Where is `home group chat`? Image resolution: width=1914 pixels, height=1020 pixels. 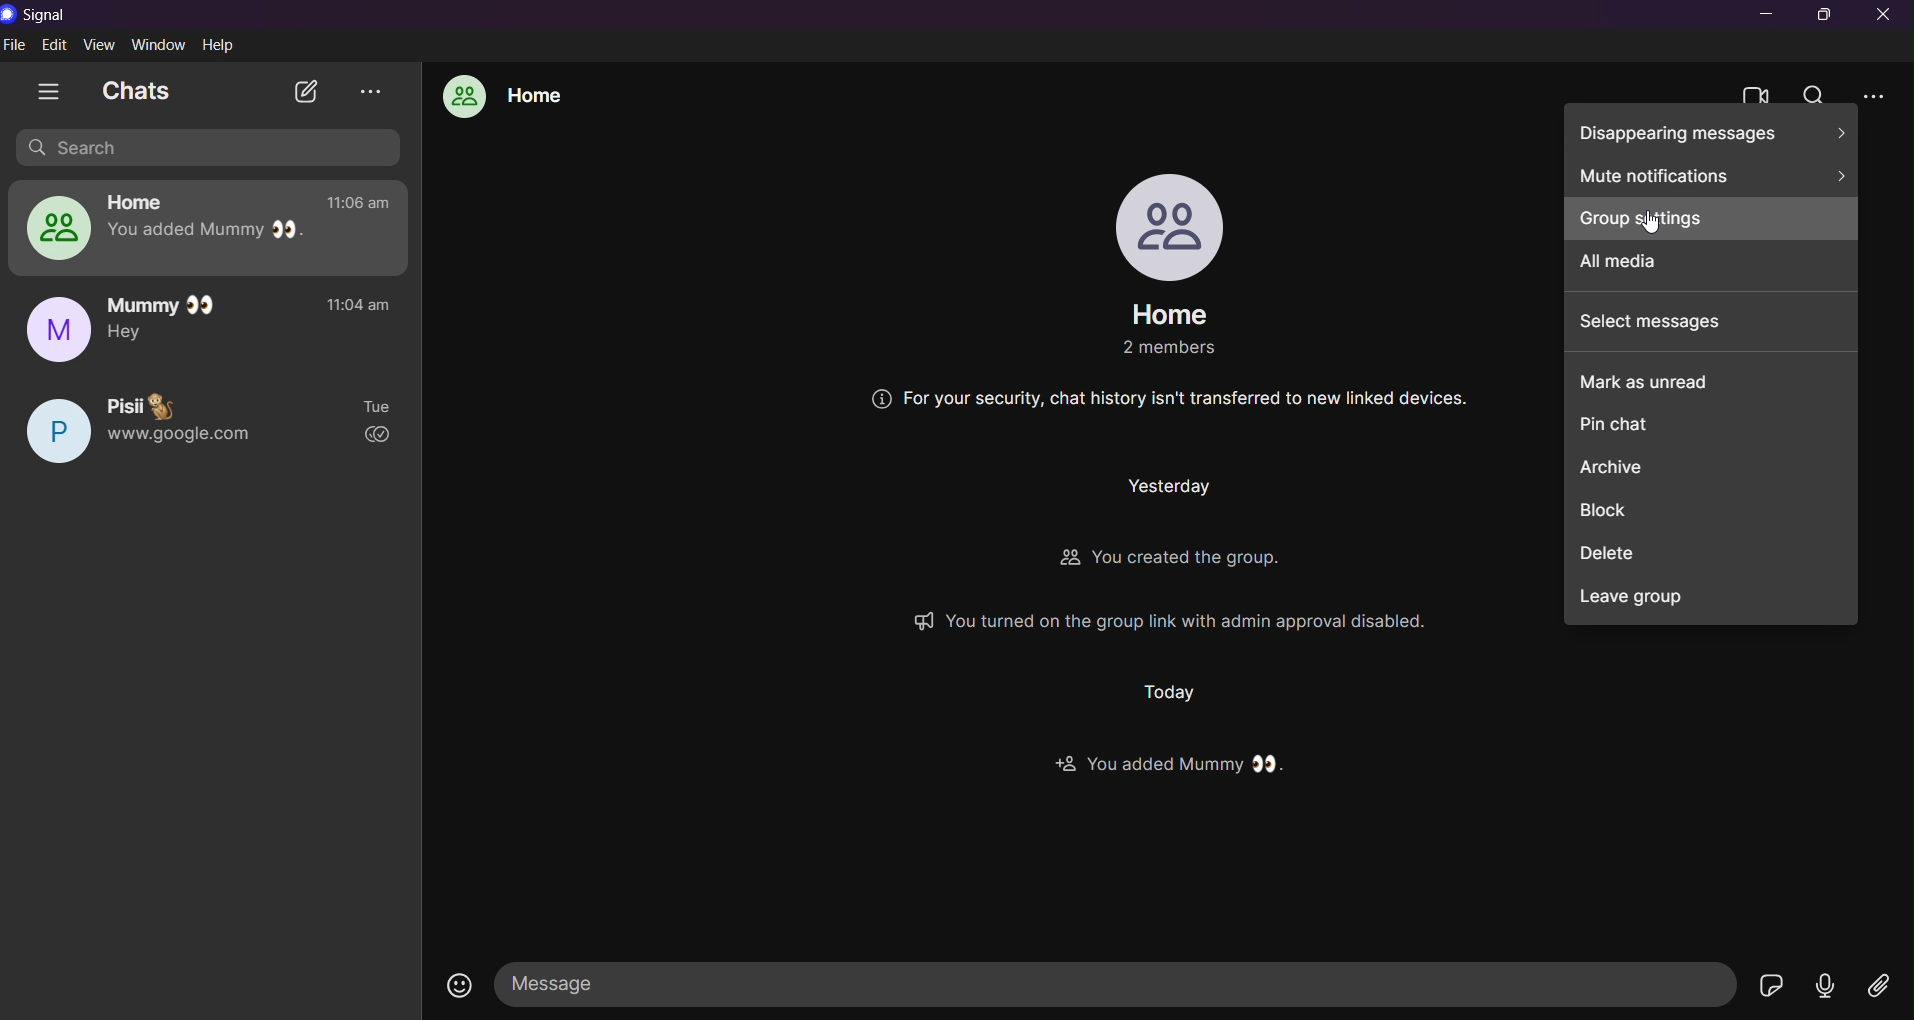
home group chat is located at coordinates (503, 97).